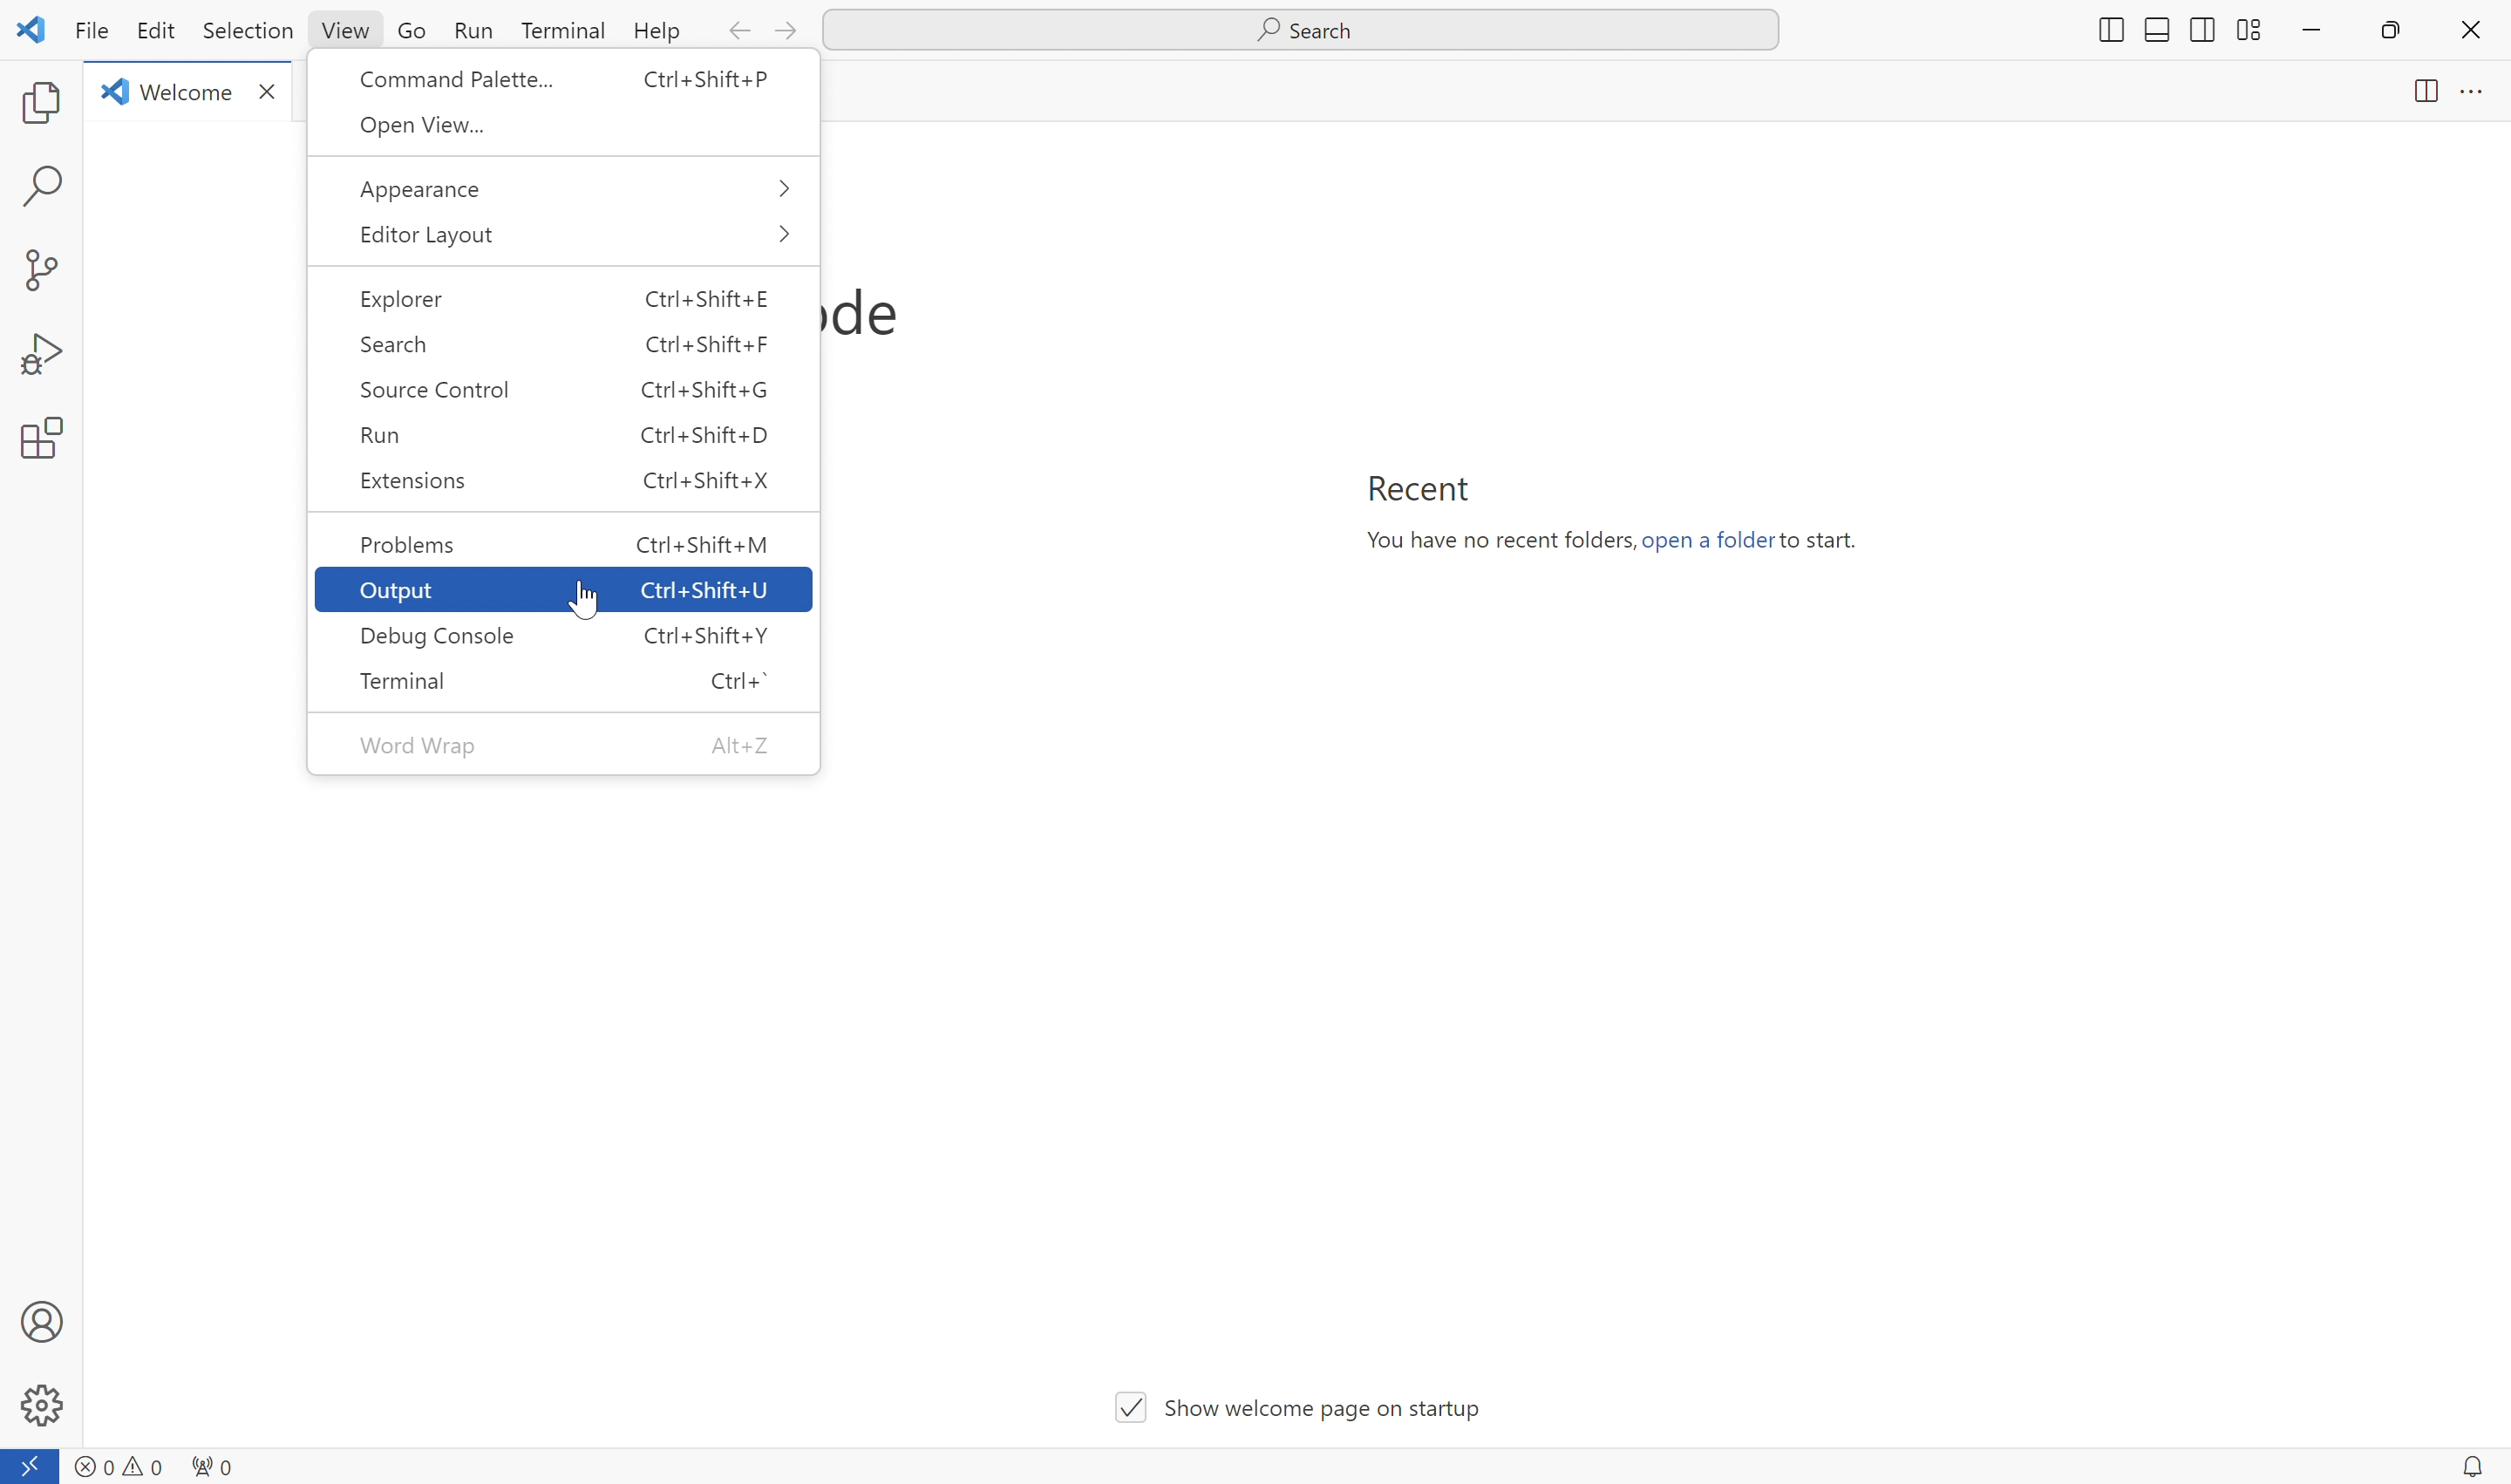 The image size is (2511, 1484). I want to click on command palette, so click(553, 81).